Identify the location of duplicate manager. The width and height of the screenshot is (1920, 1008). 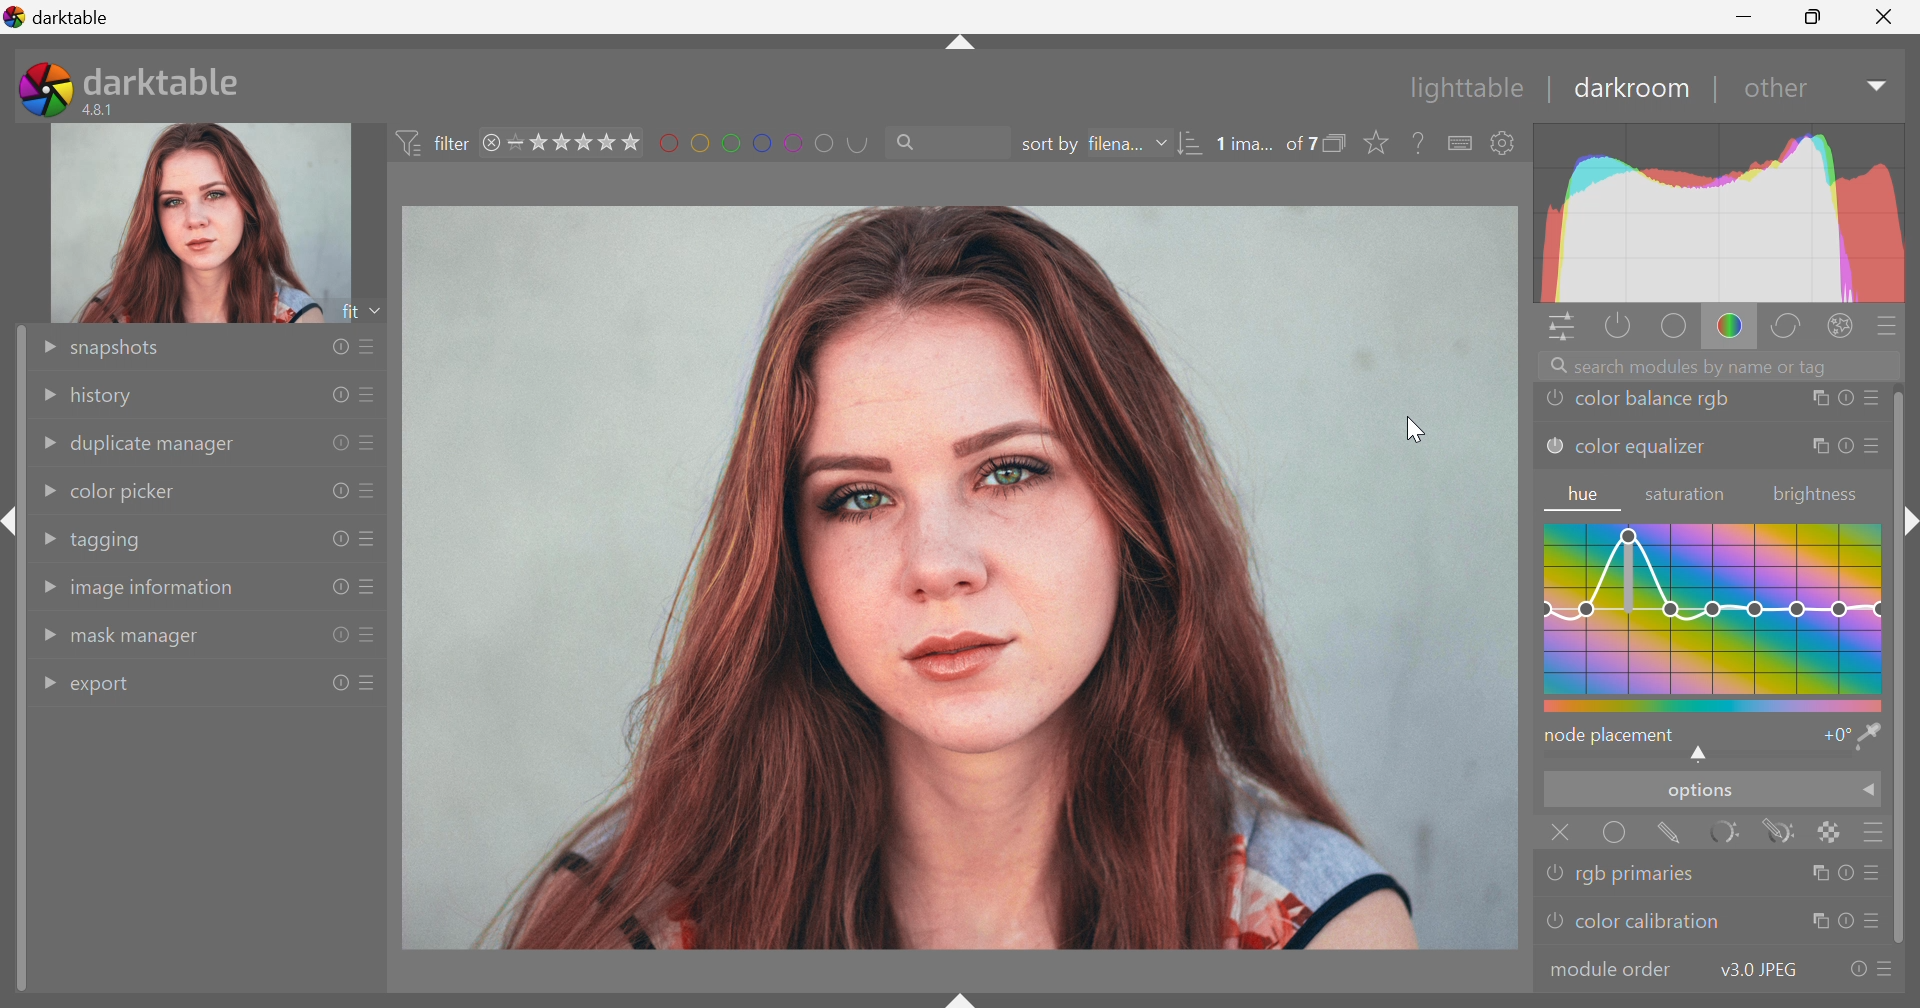
(155, 445).